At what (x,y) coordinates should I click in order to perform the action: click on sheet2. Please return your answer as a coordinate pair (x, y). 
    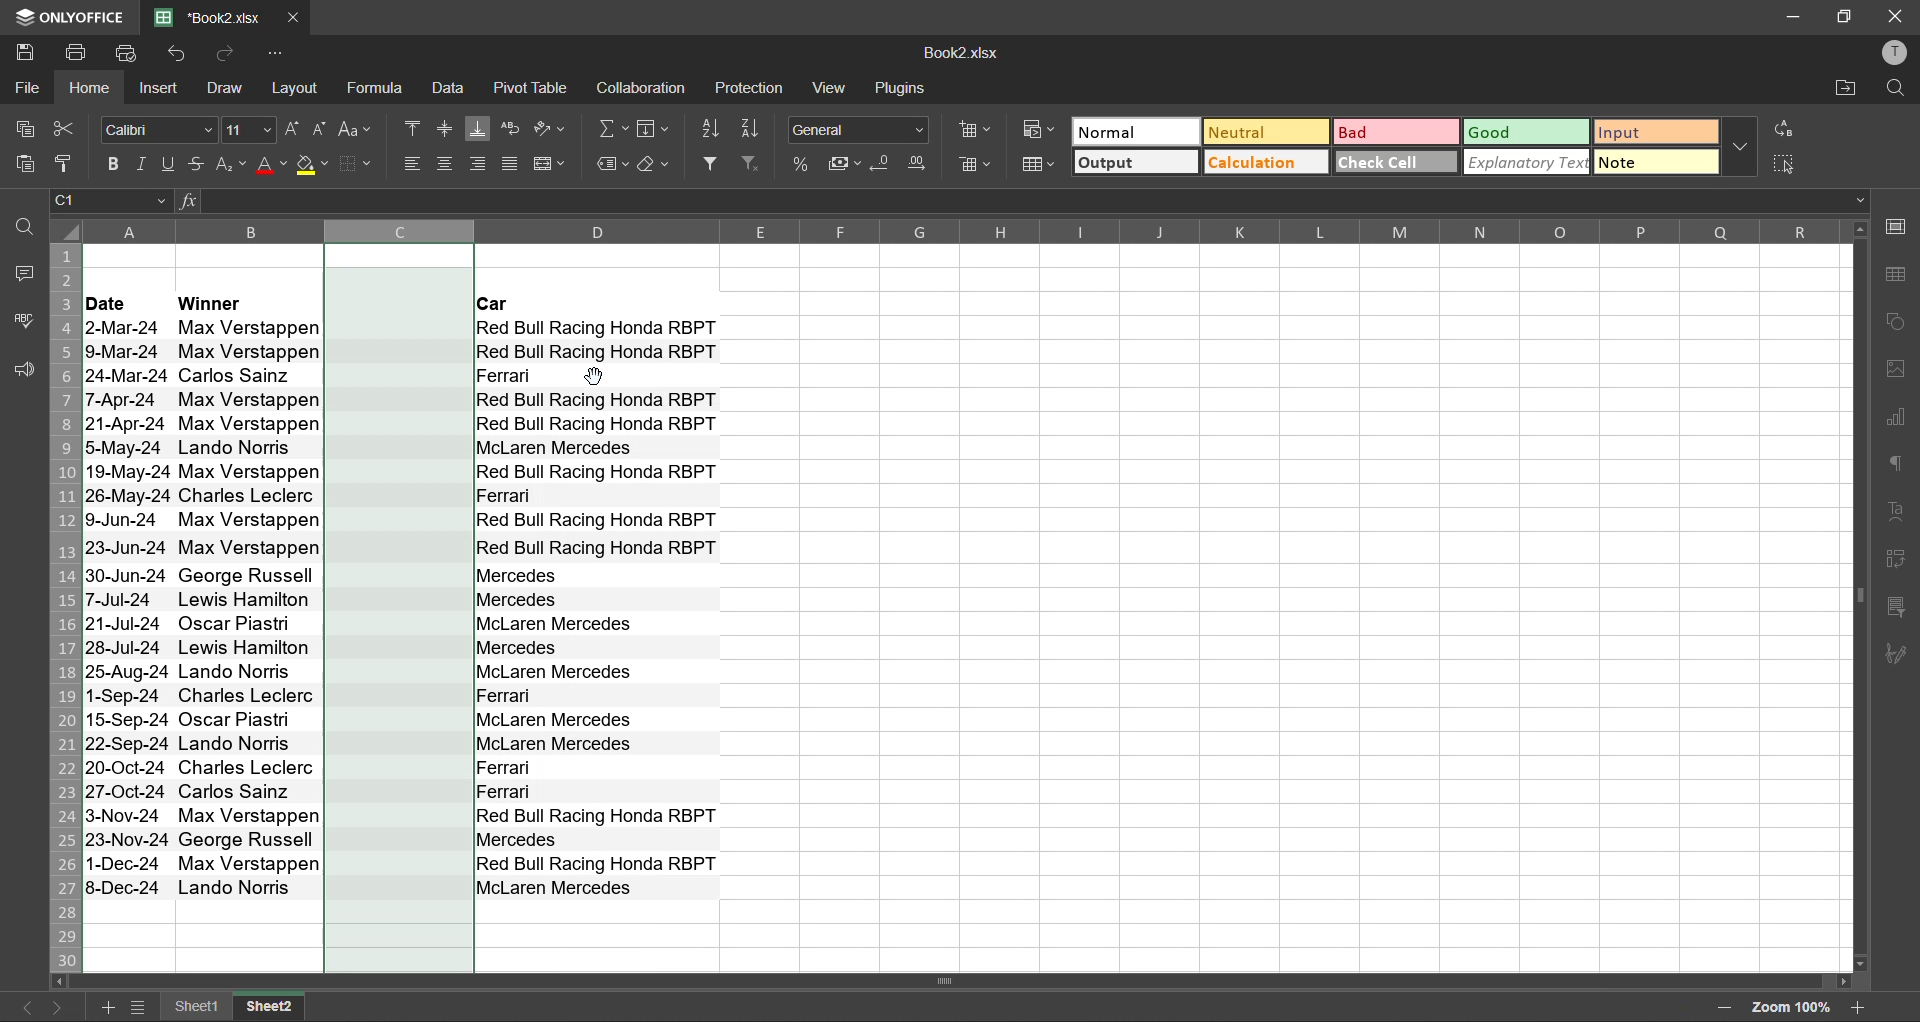
    Looking at the image, I should click on (268, 1007).